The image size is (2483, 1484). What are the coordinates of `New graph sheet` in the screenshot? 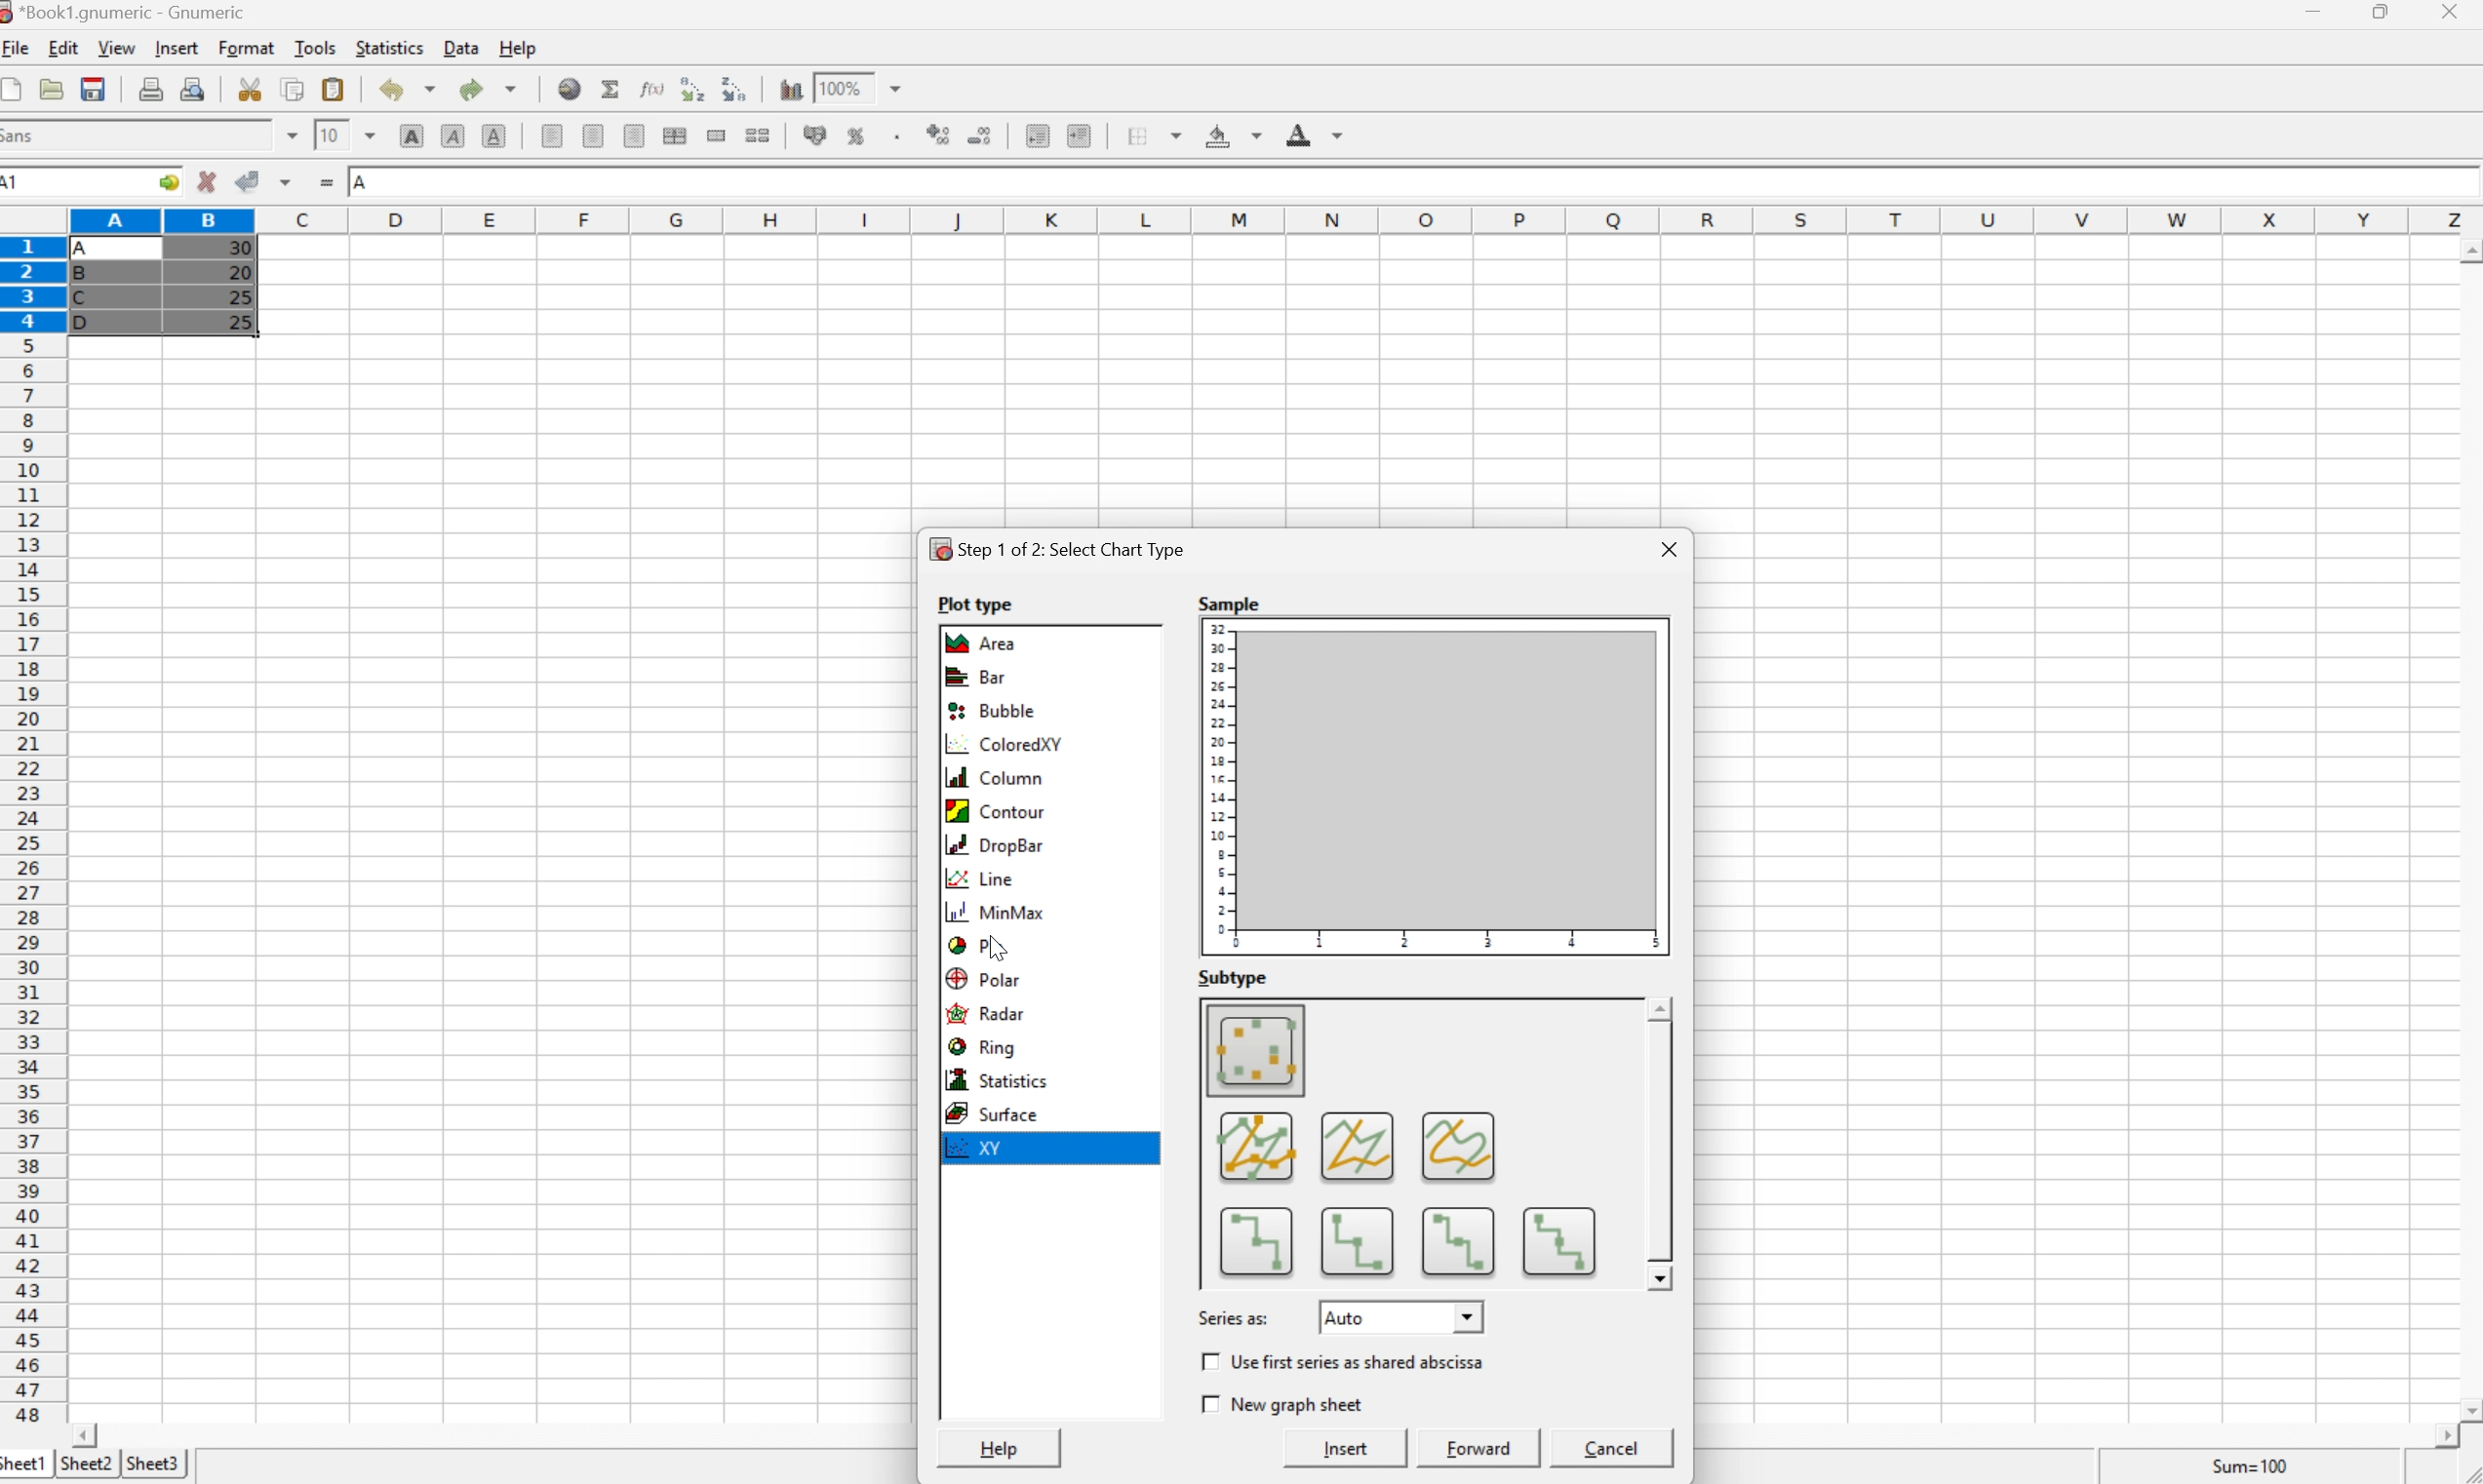 It's located at (1296, 1403).